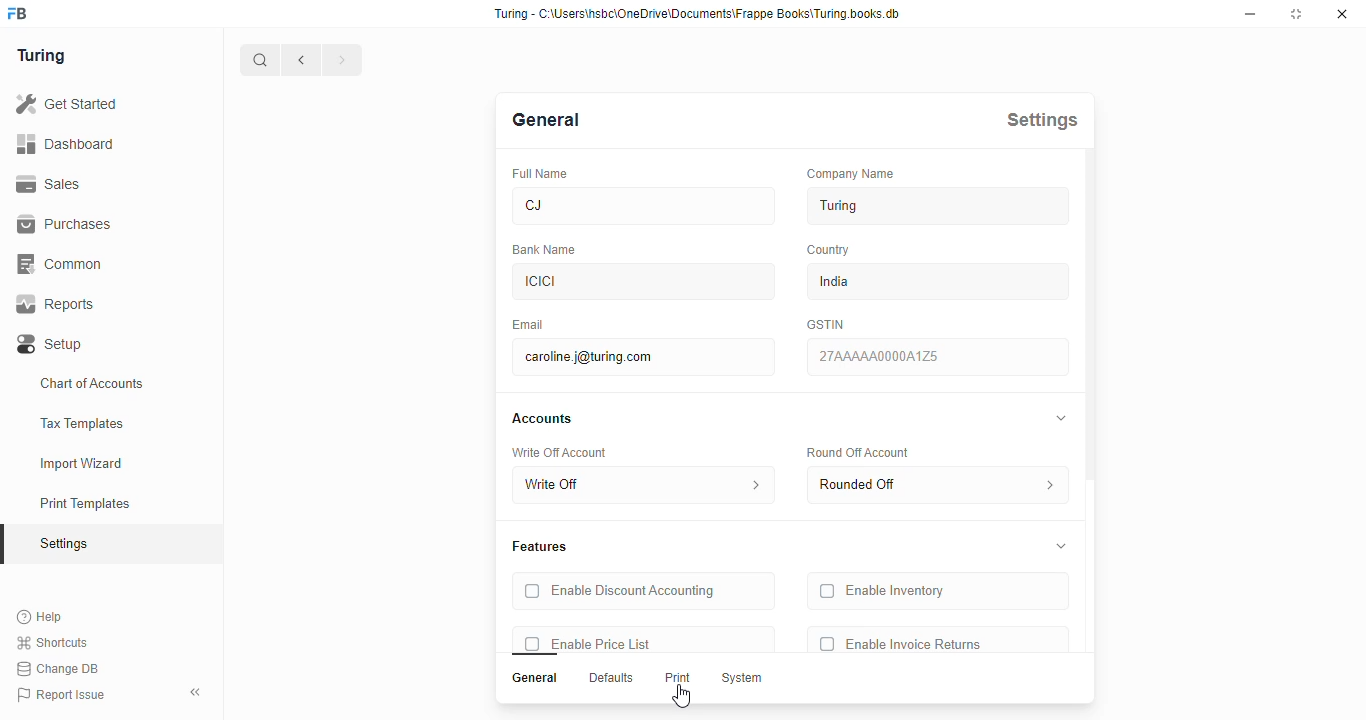  What do you see at coordinates (1043, 120) in the screenshot?
I see `settings` at bounding box center [1043, 120].